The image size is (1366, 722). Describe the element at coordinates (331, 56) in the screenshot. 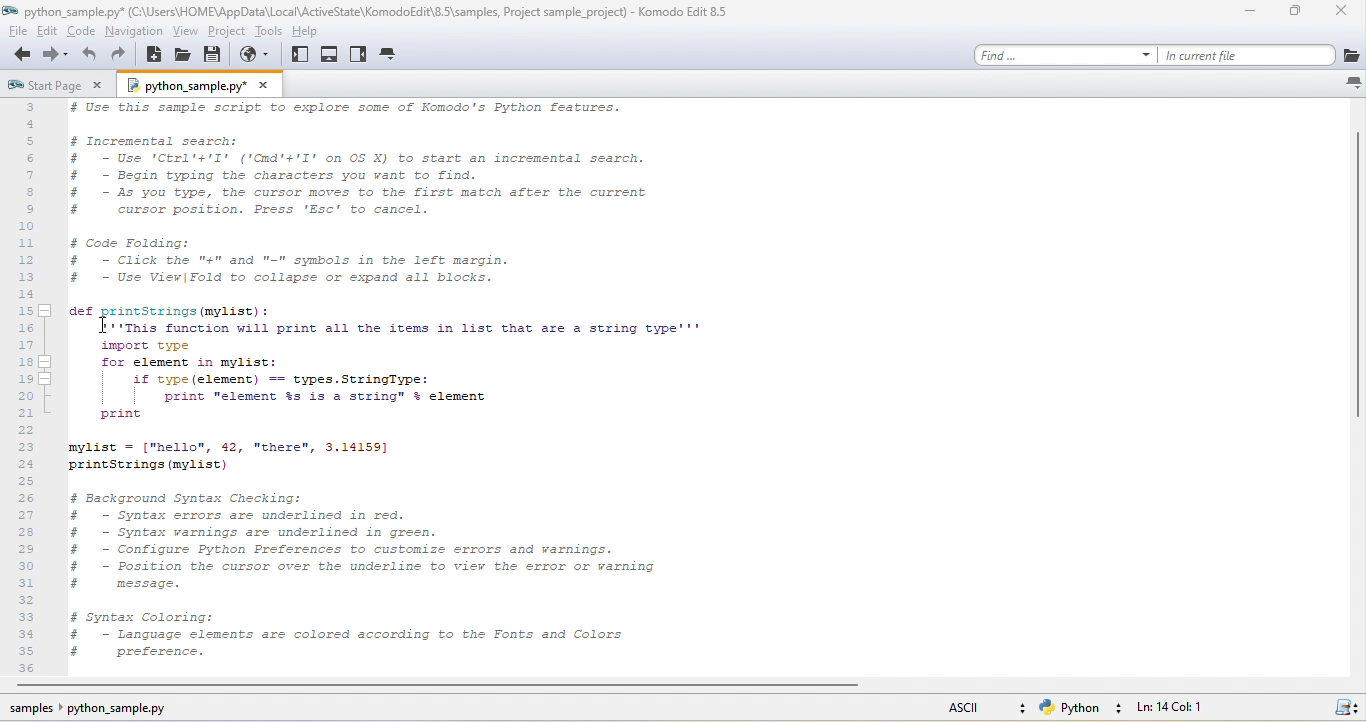

I see `bottom pane` at that location.